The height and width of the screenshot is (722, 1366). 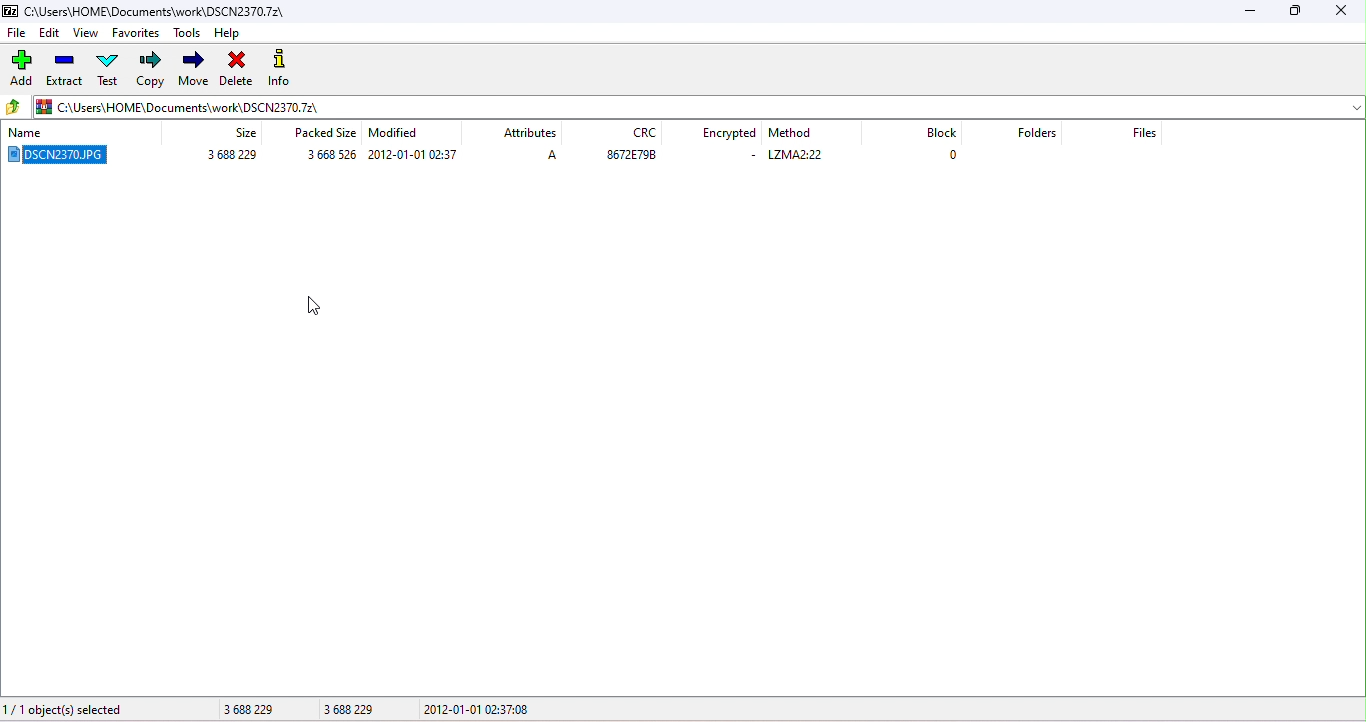 I want to click on size of the document, so click(x=227, y=157).